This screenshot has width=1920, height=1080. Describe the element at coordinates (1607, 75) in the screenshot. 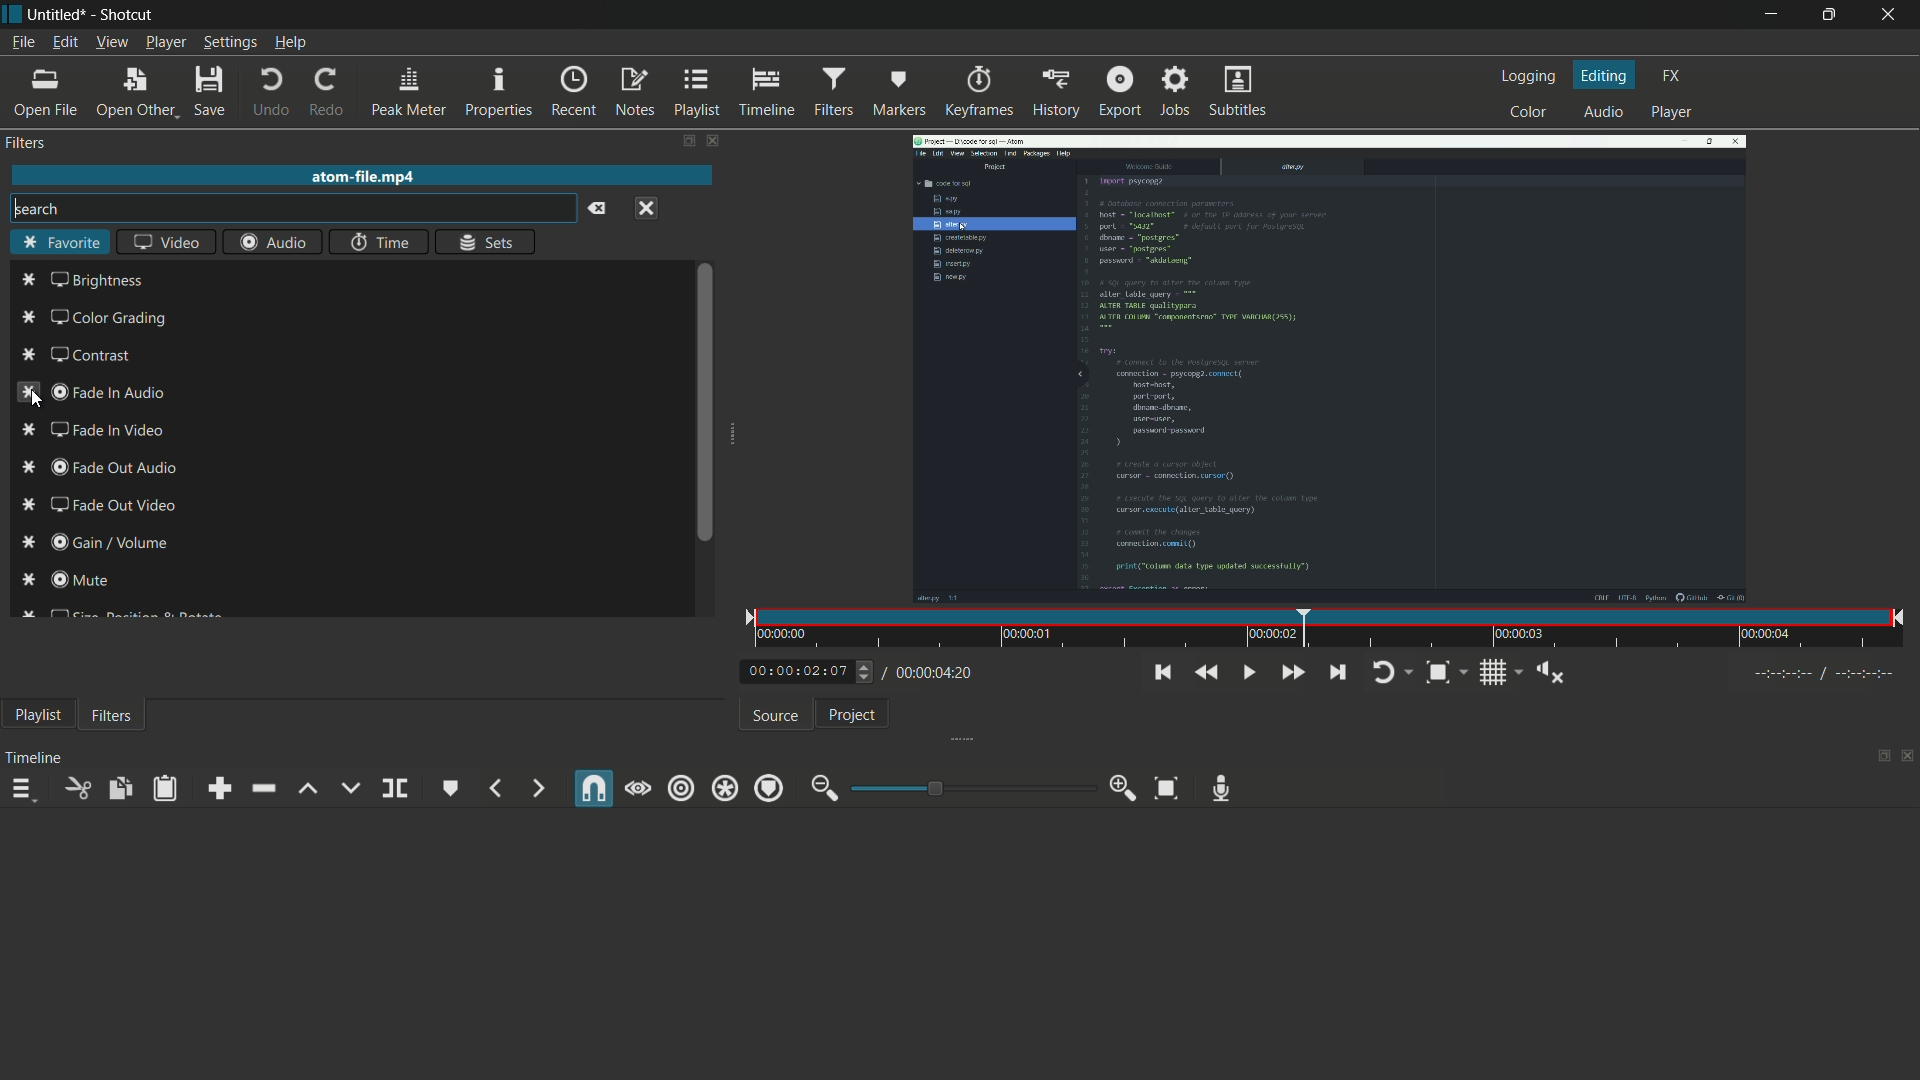

I see `editing` at that location.